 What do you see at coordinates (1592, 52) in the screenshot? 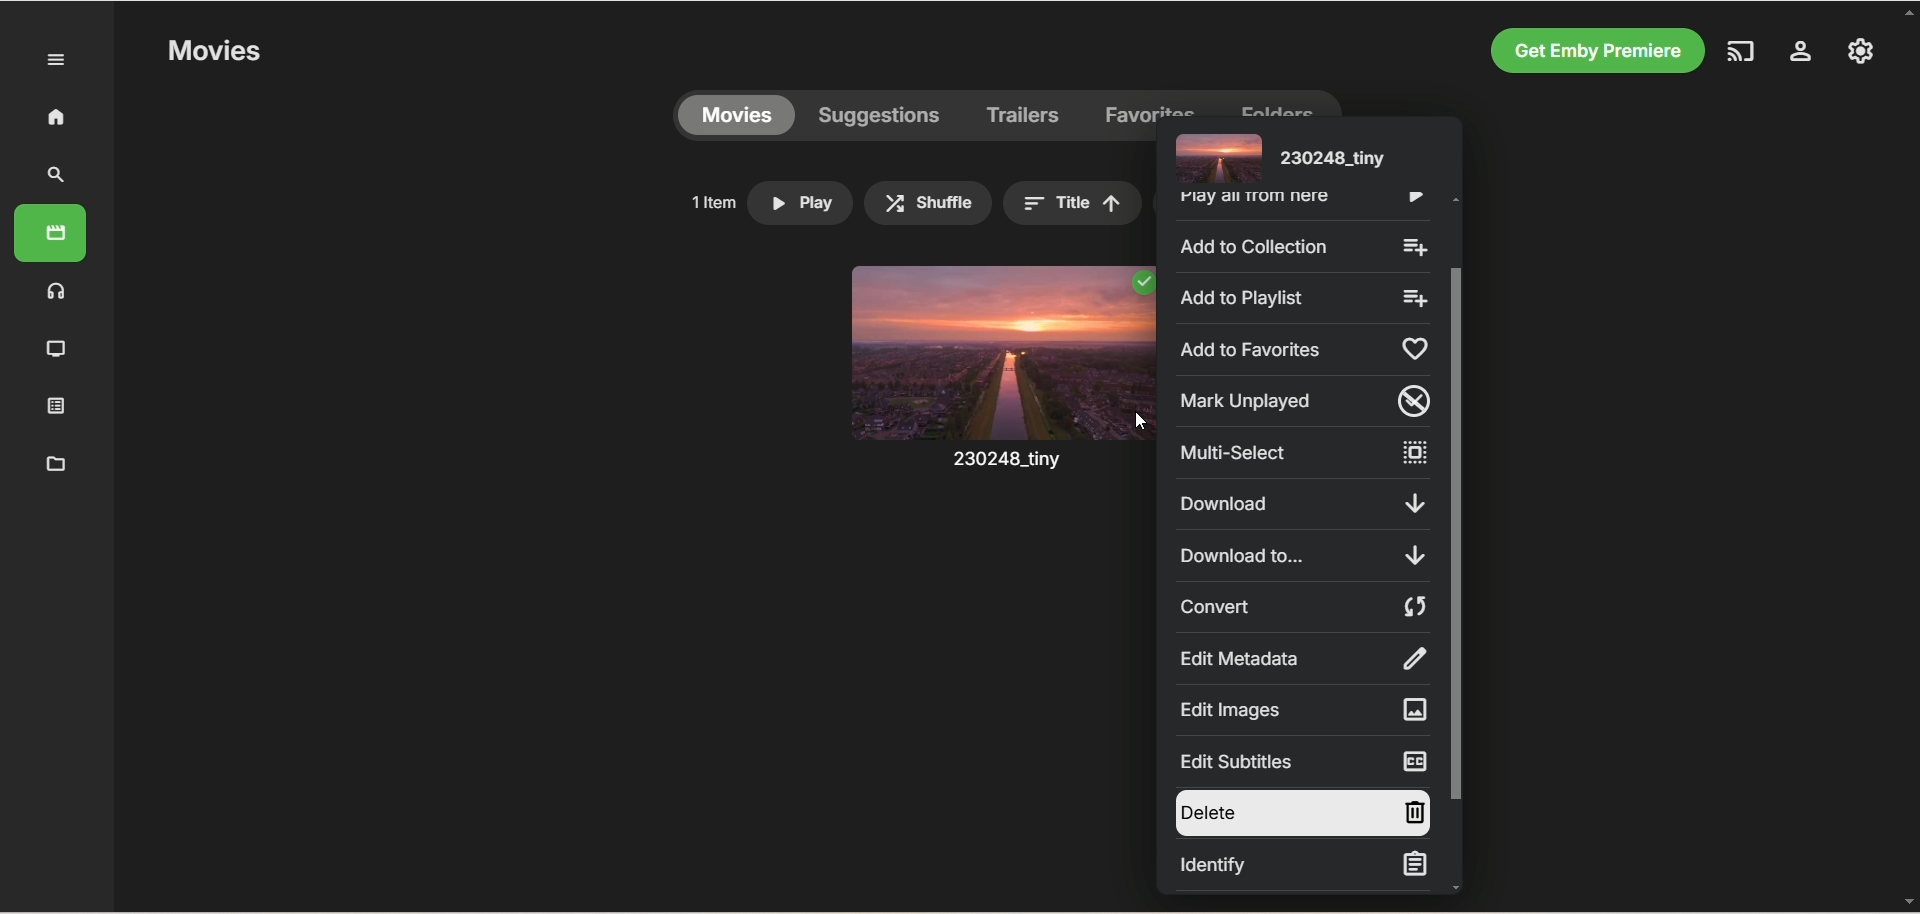
I see `get emby premiere` at bounding box center [1592, 52].